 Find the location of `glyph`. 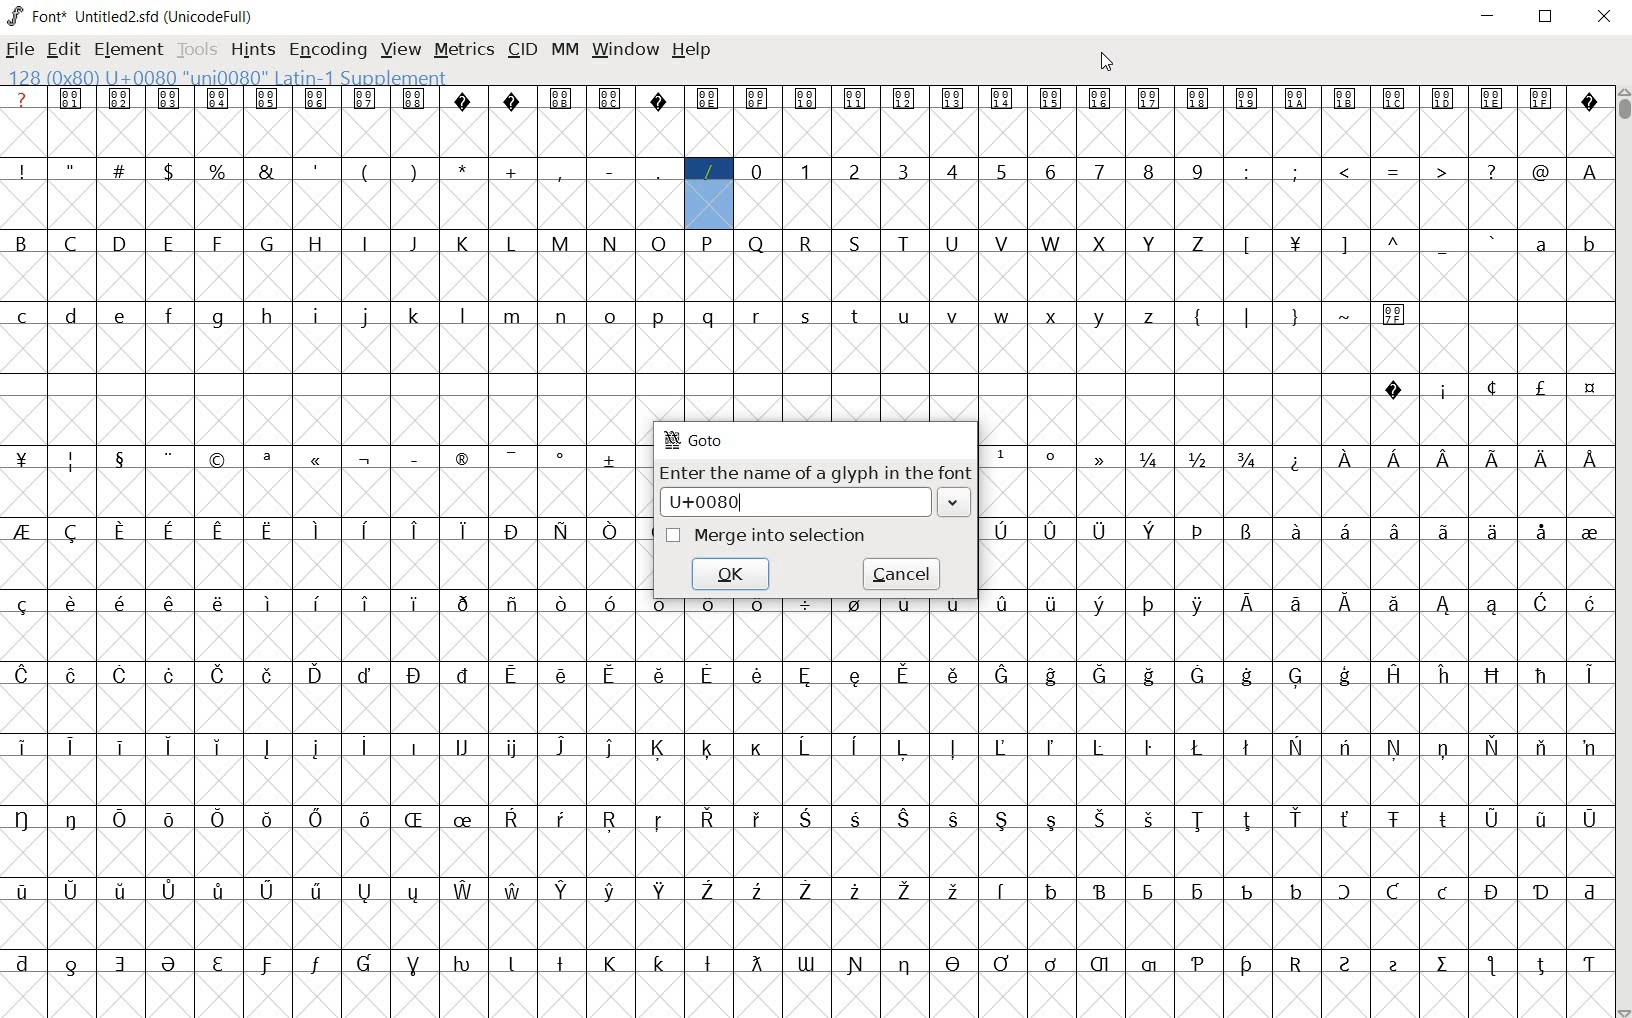

glyph is located at coordinates (1149, 965).